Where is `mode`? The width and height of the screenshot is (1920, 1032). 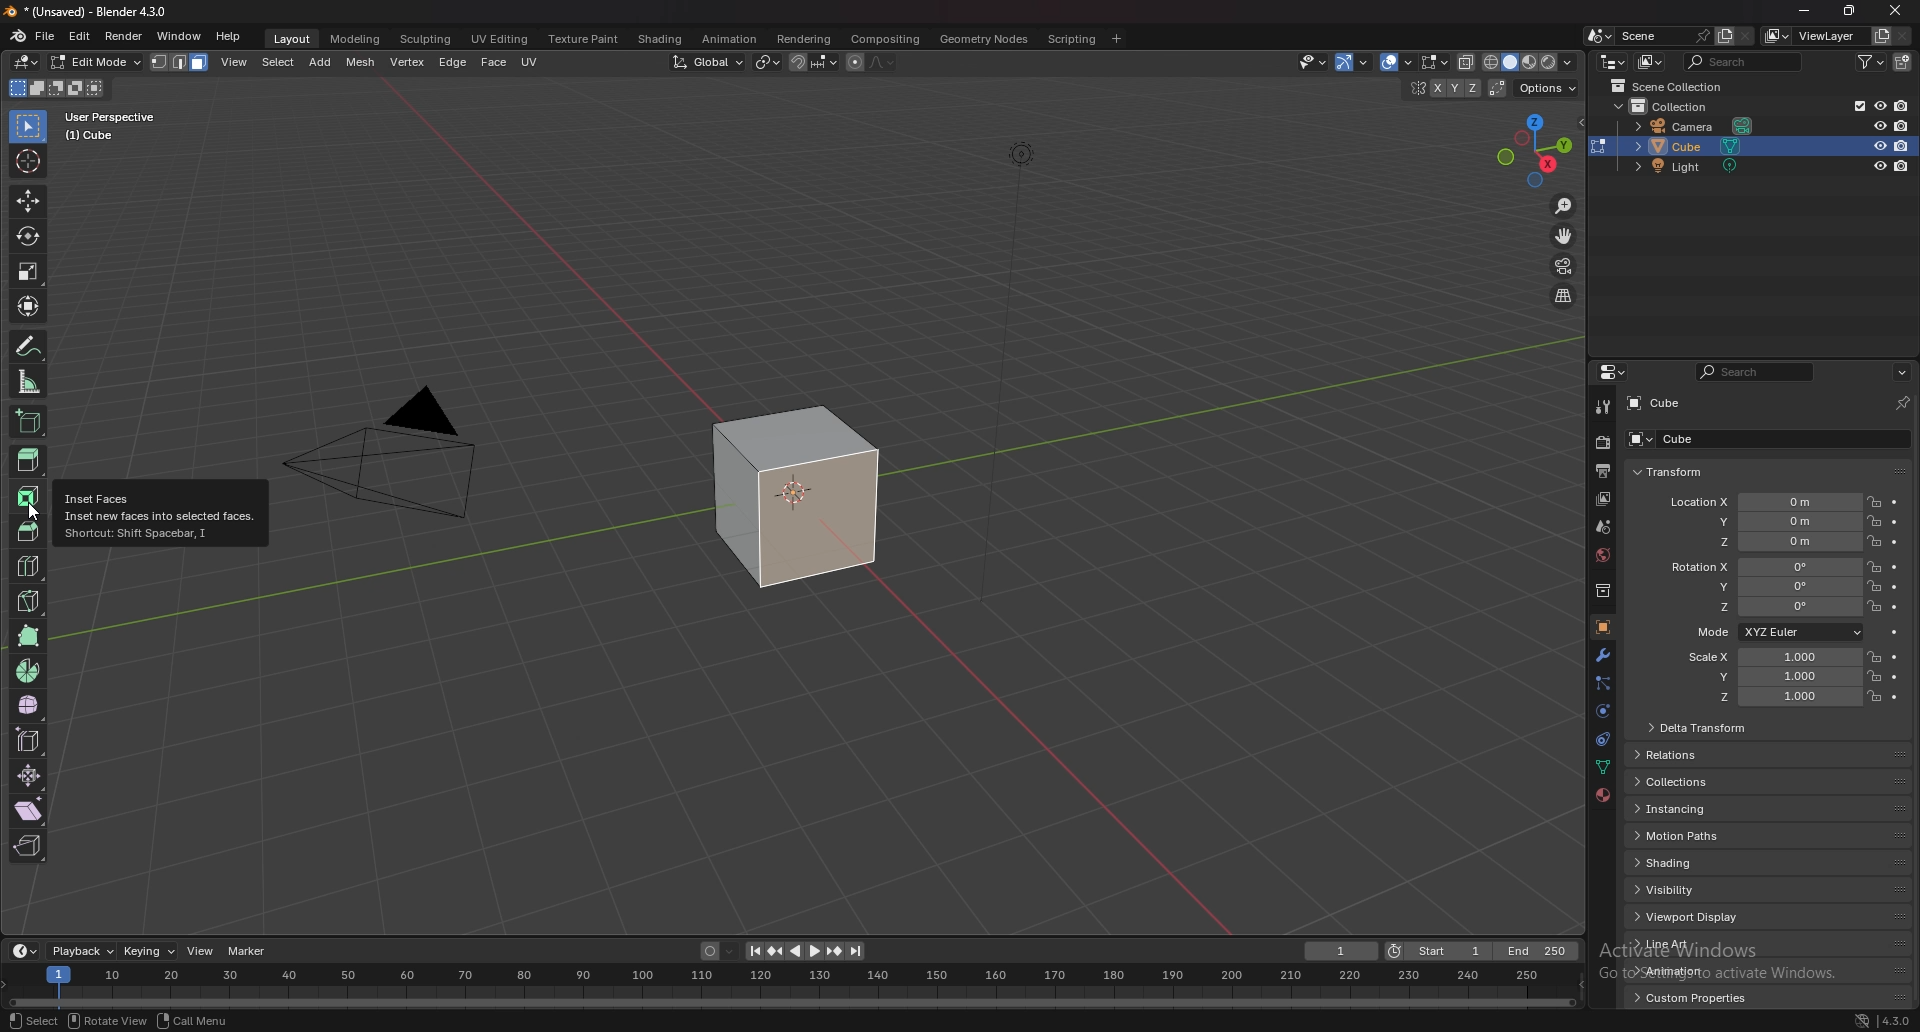 mode is located at coordinates (1777, 631).